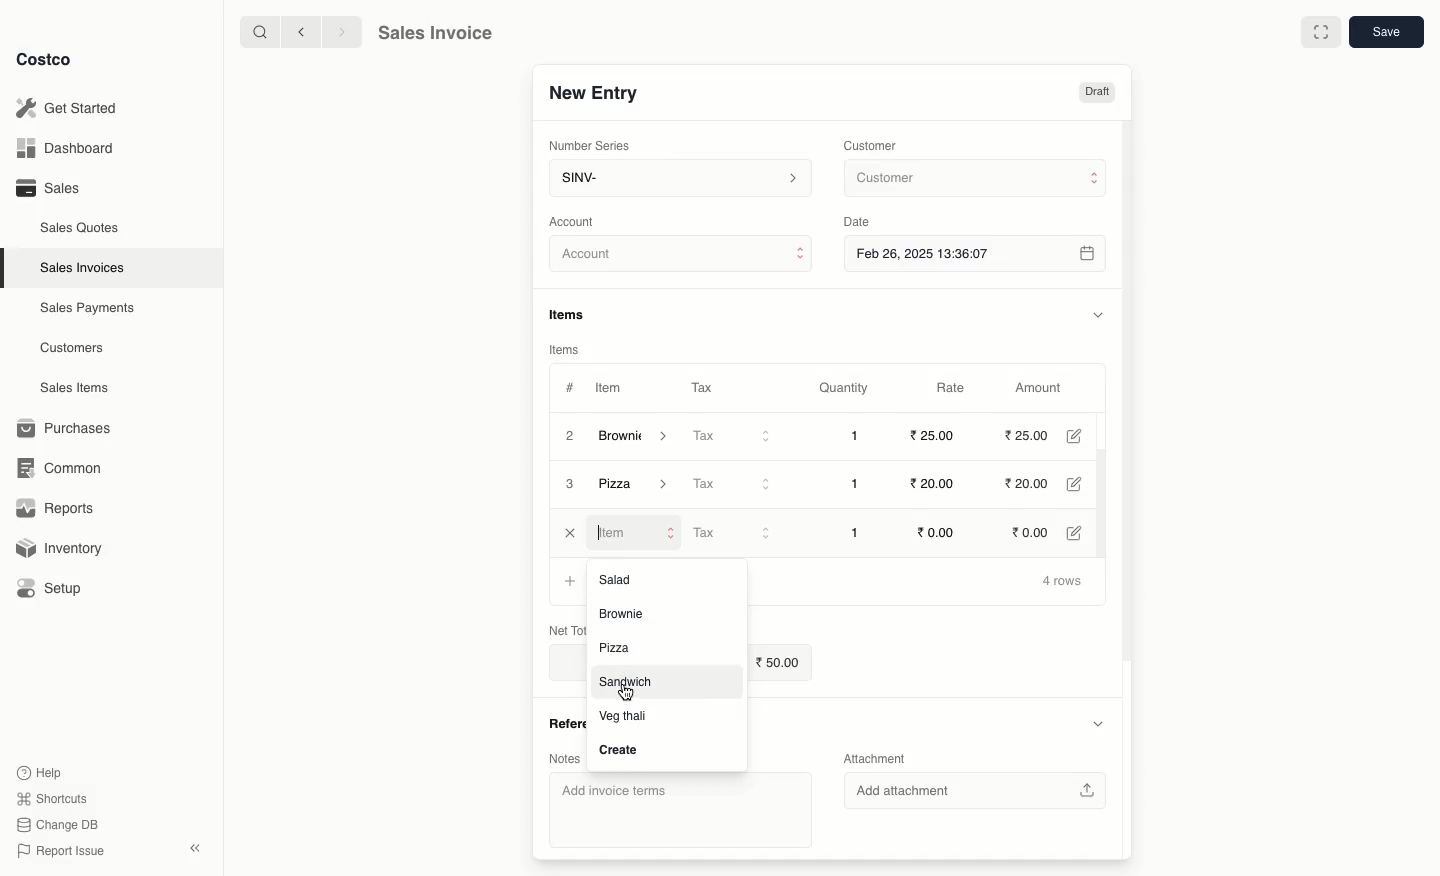 This screenshot has width=1440, height=876. What do you see at coordinates (66, 107) in the screenshot?
I see `Get Started` at bounding box center [66, 107].